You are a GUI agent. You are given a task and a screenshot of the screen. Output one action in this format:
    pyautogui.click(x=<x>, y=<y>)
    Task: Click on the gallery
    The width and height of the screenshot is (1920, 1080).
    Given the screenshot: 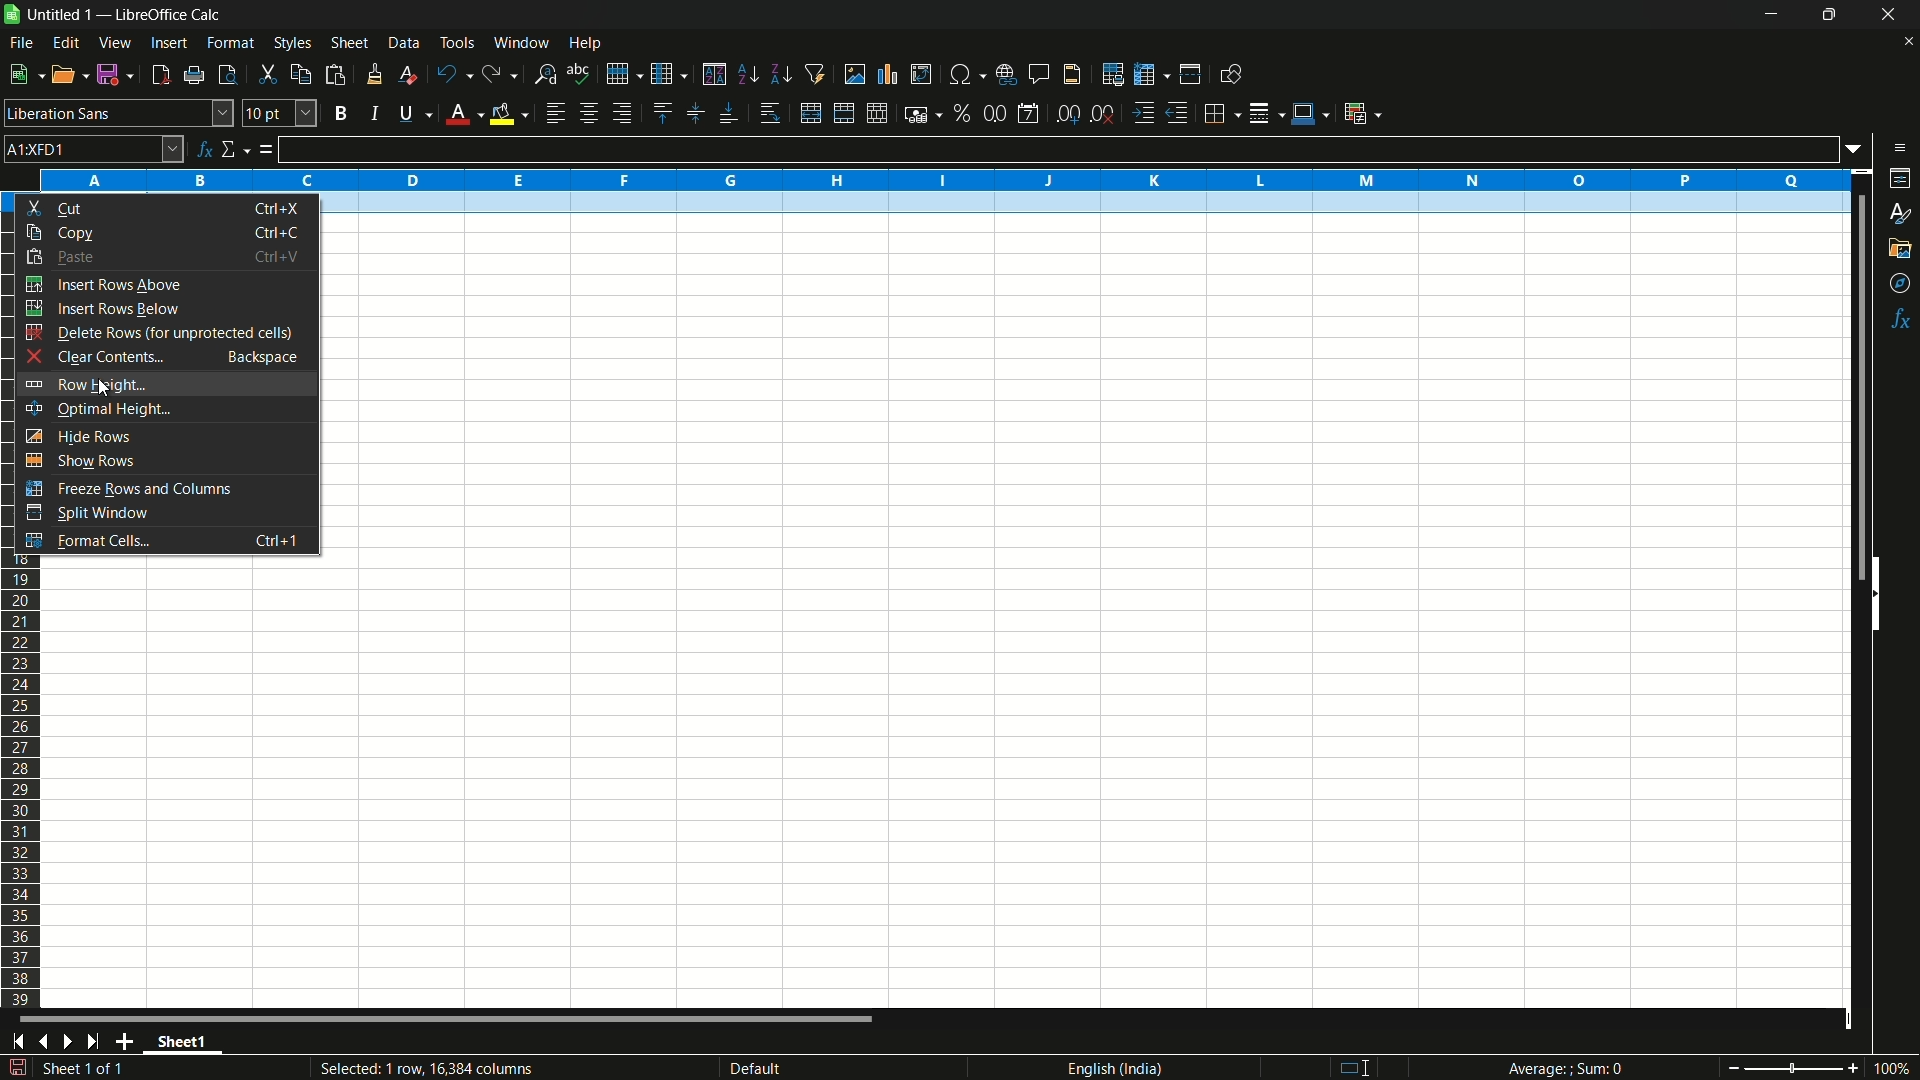 What is the action you would take?
    pyautogui.click(x=1901, y=248)
    